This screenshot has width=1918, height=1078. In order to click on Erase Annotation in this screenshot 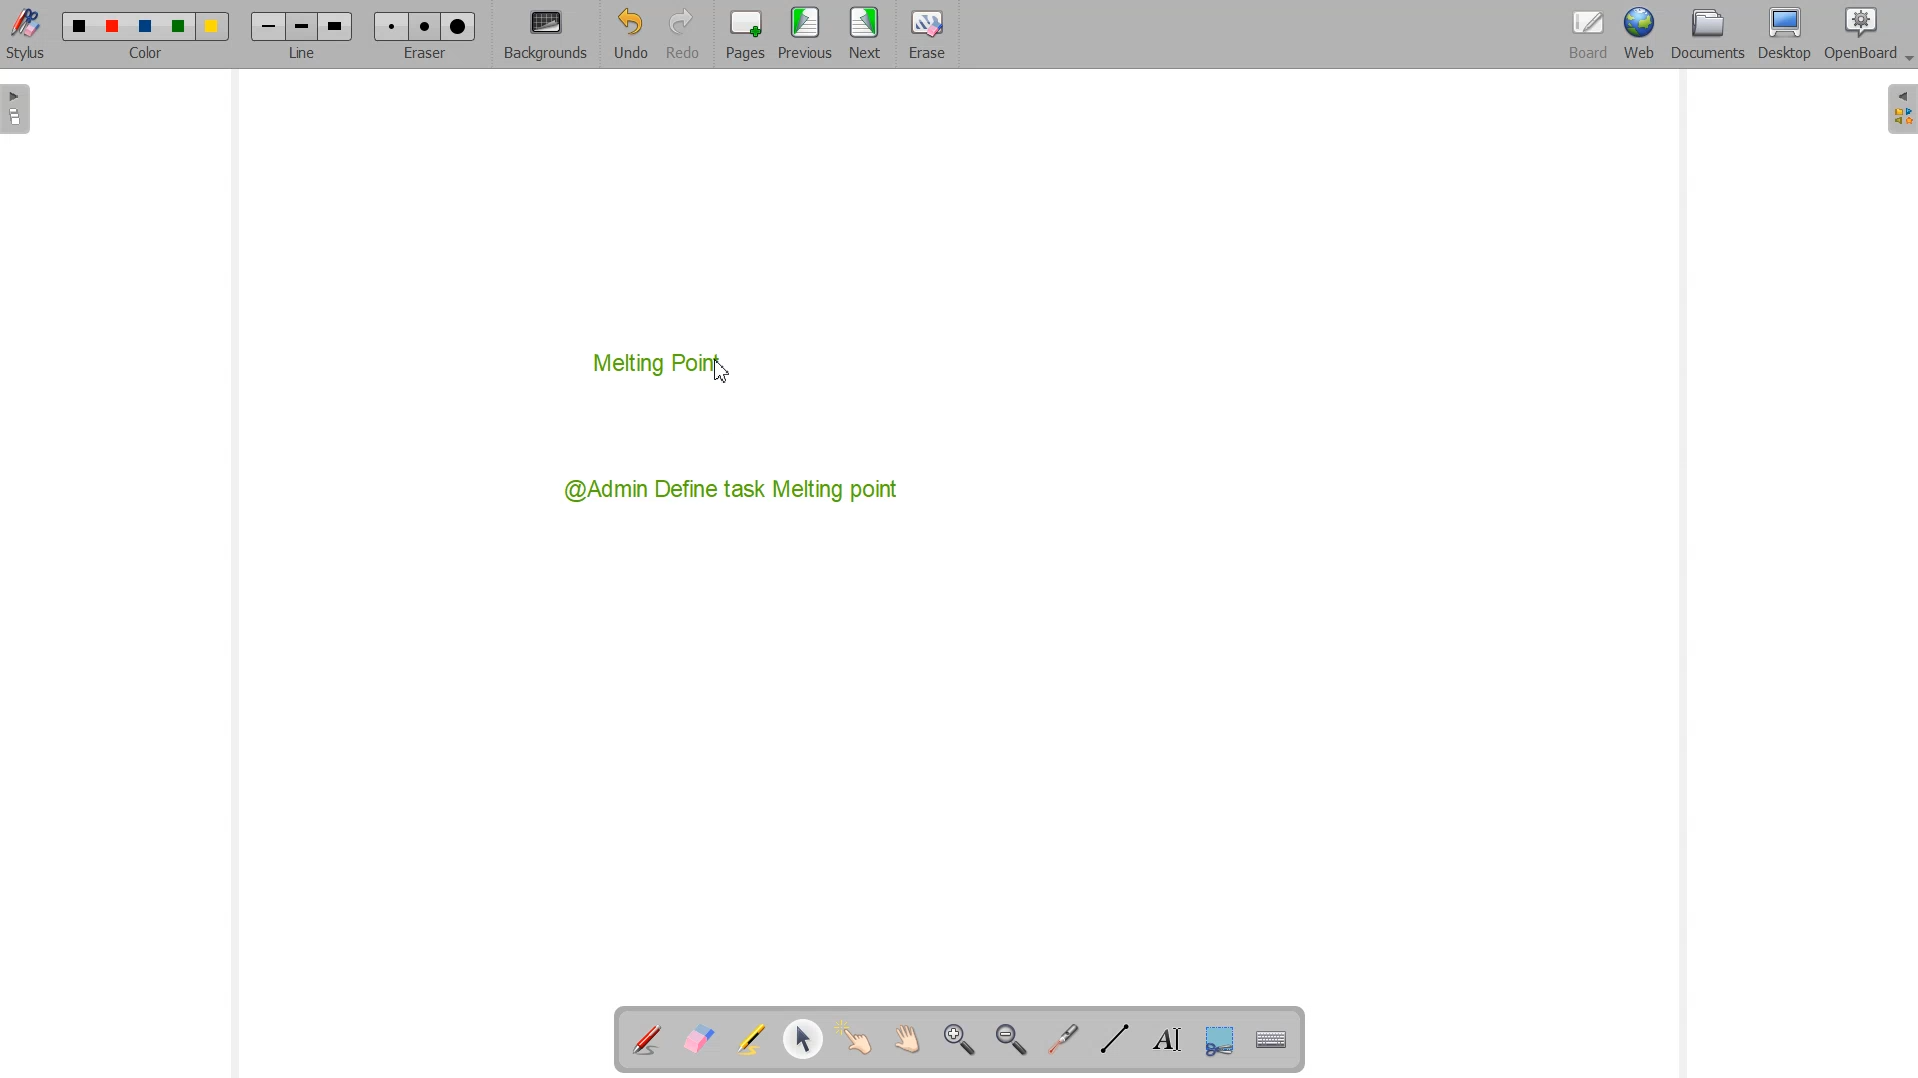, I will do `click(698, 1040)`.